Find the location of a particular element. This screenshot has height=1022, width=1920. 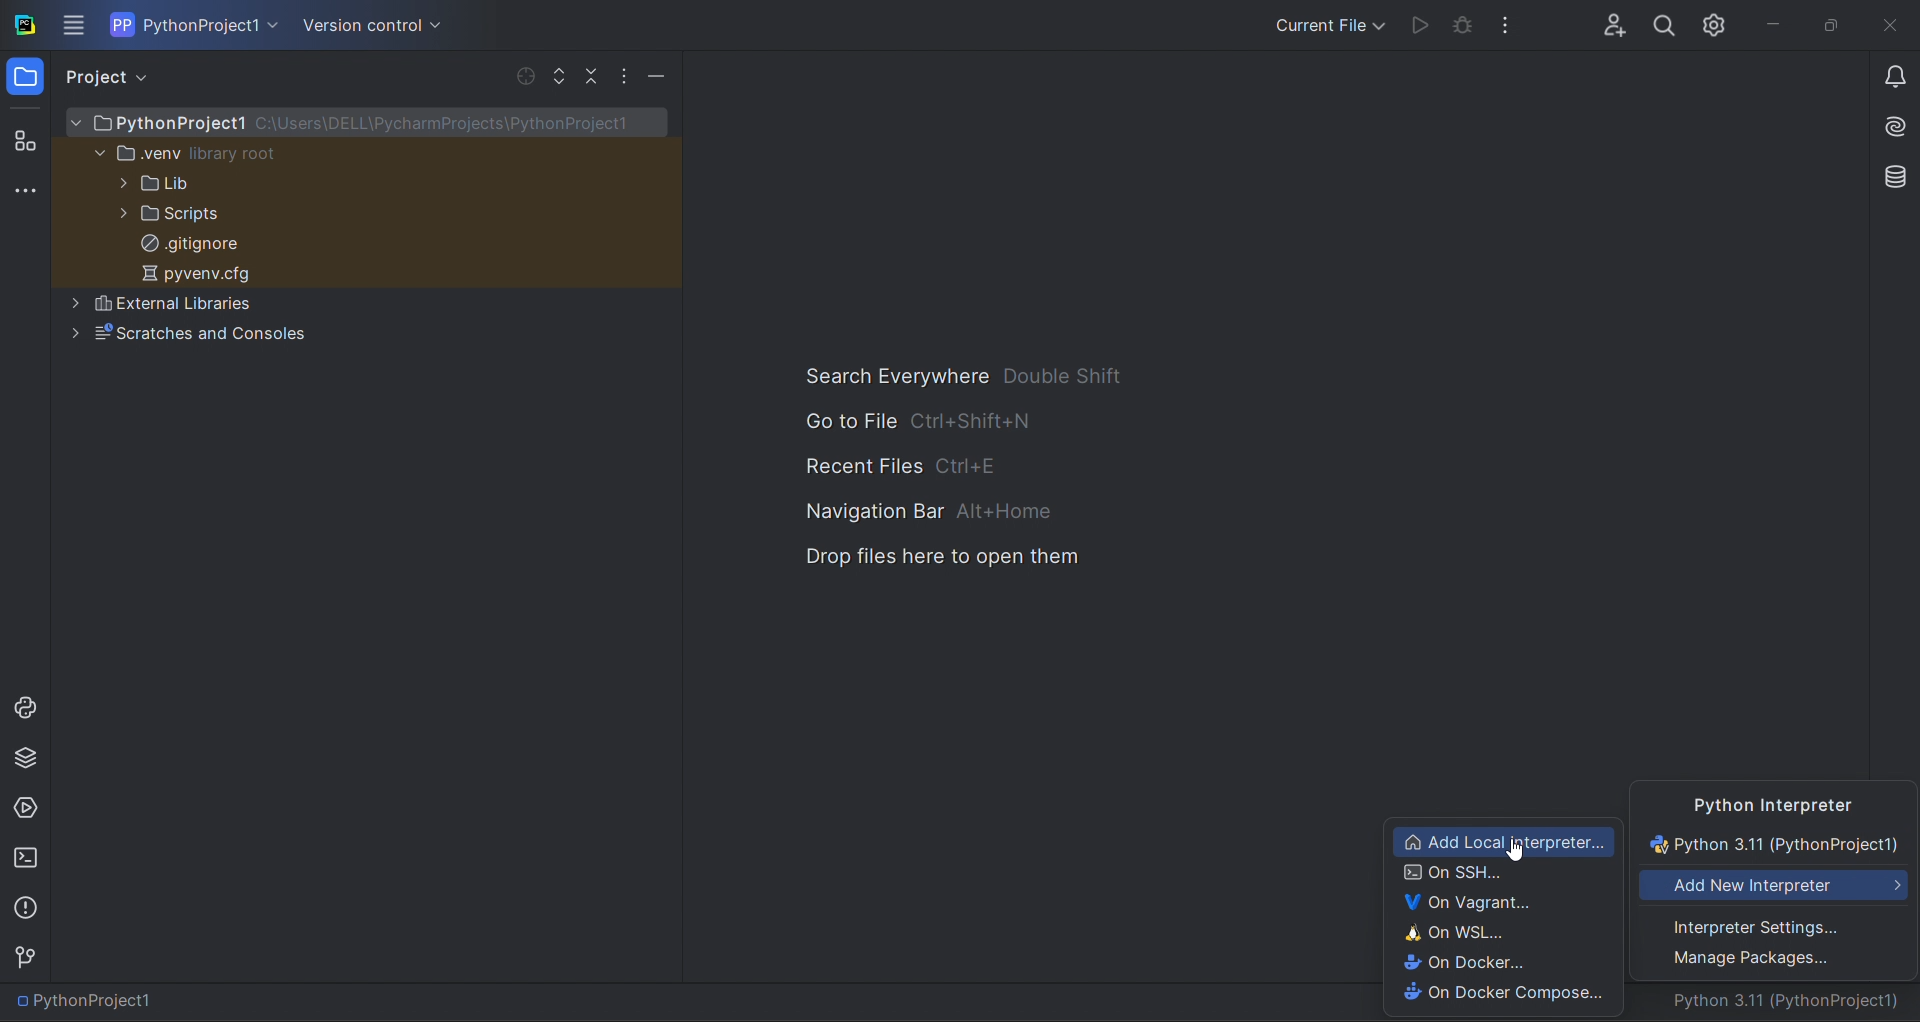

notifications is located at coordinates (1895, 80).